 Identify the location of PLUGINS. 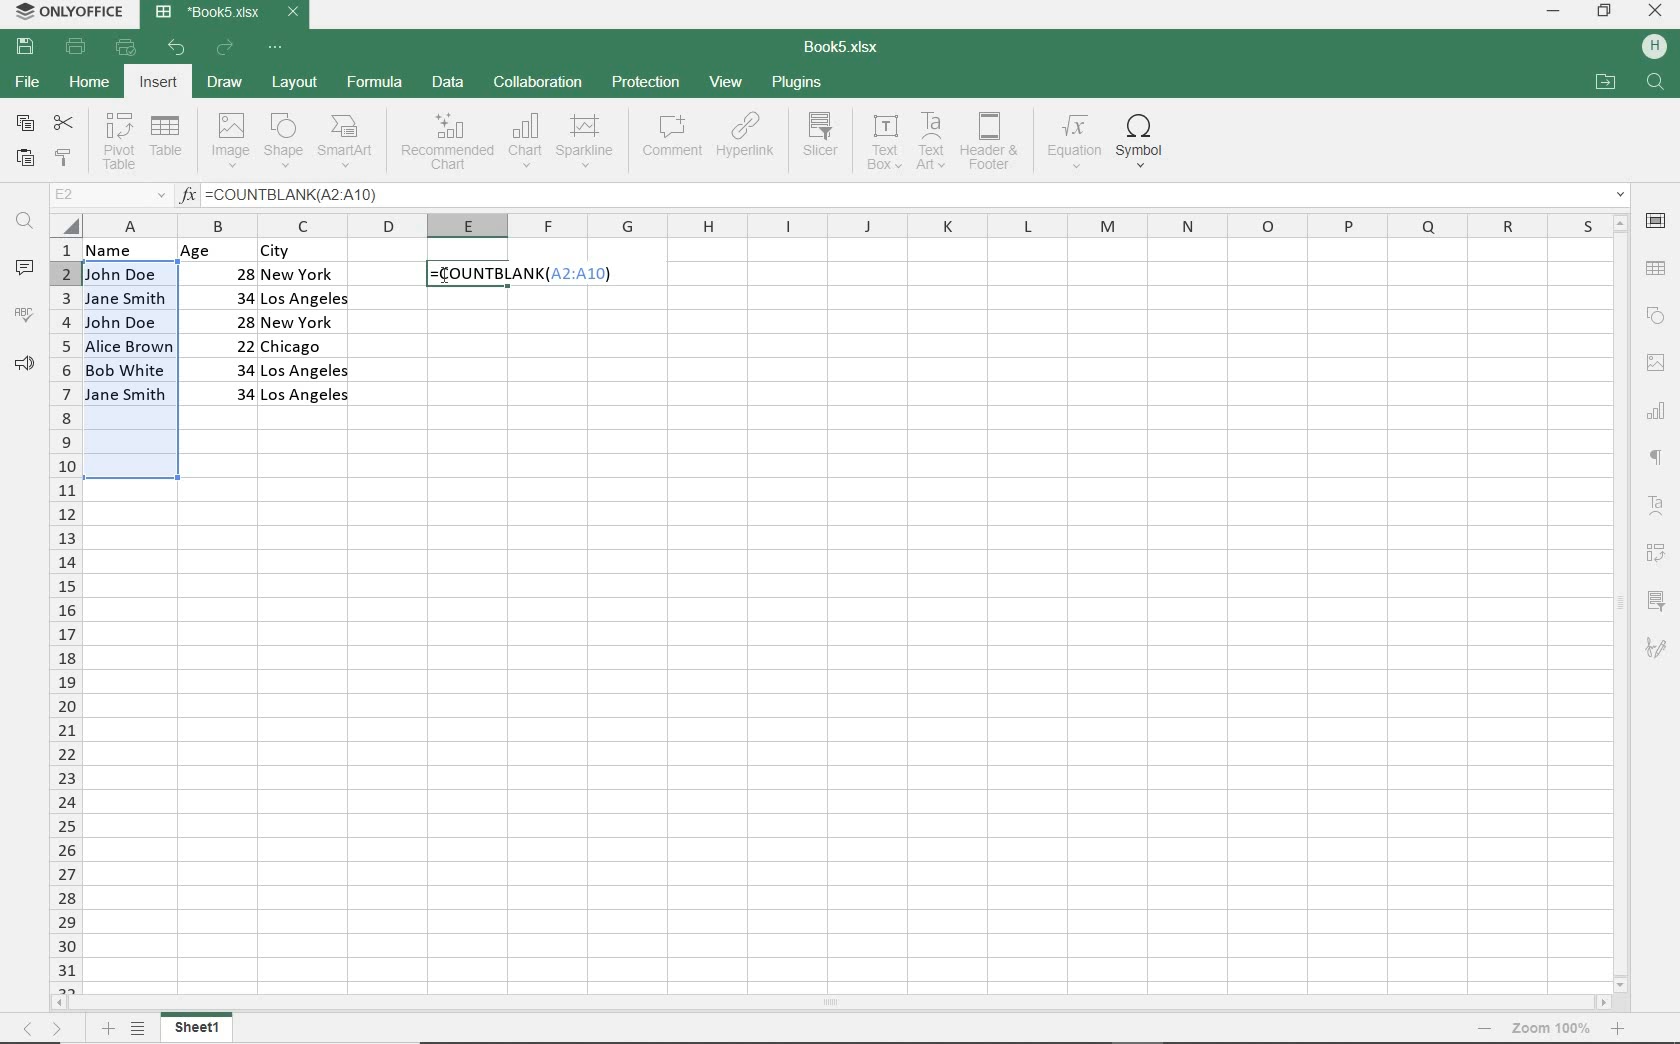
(795, 81).